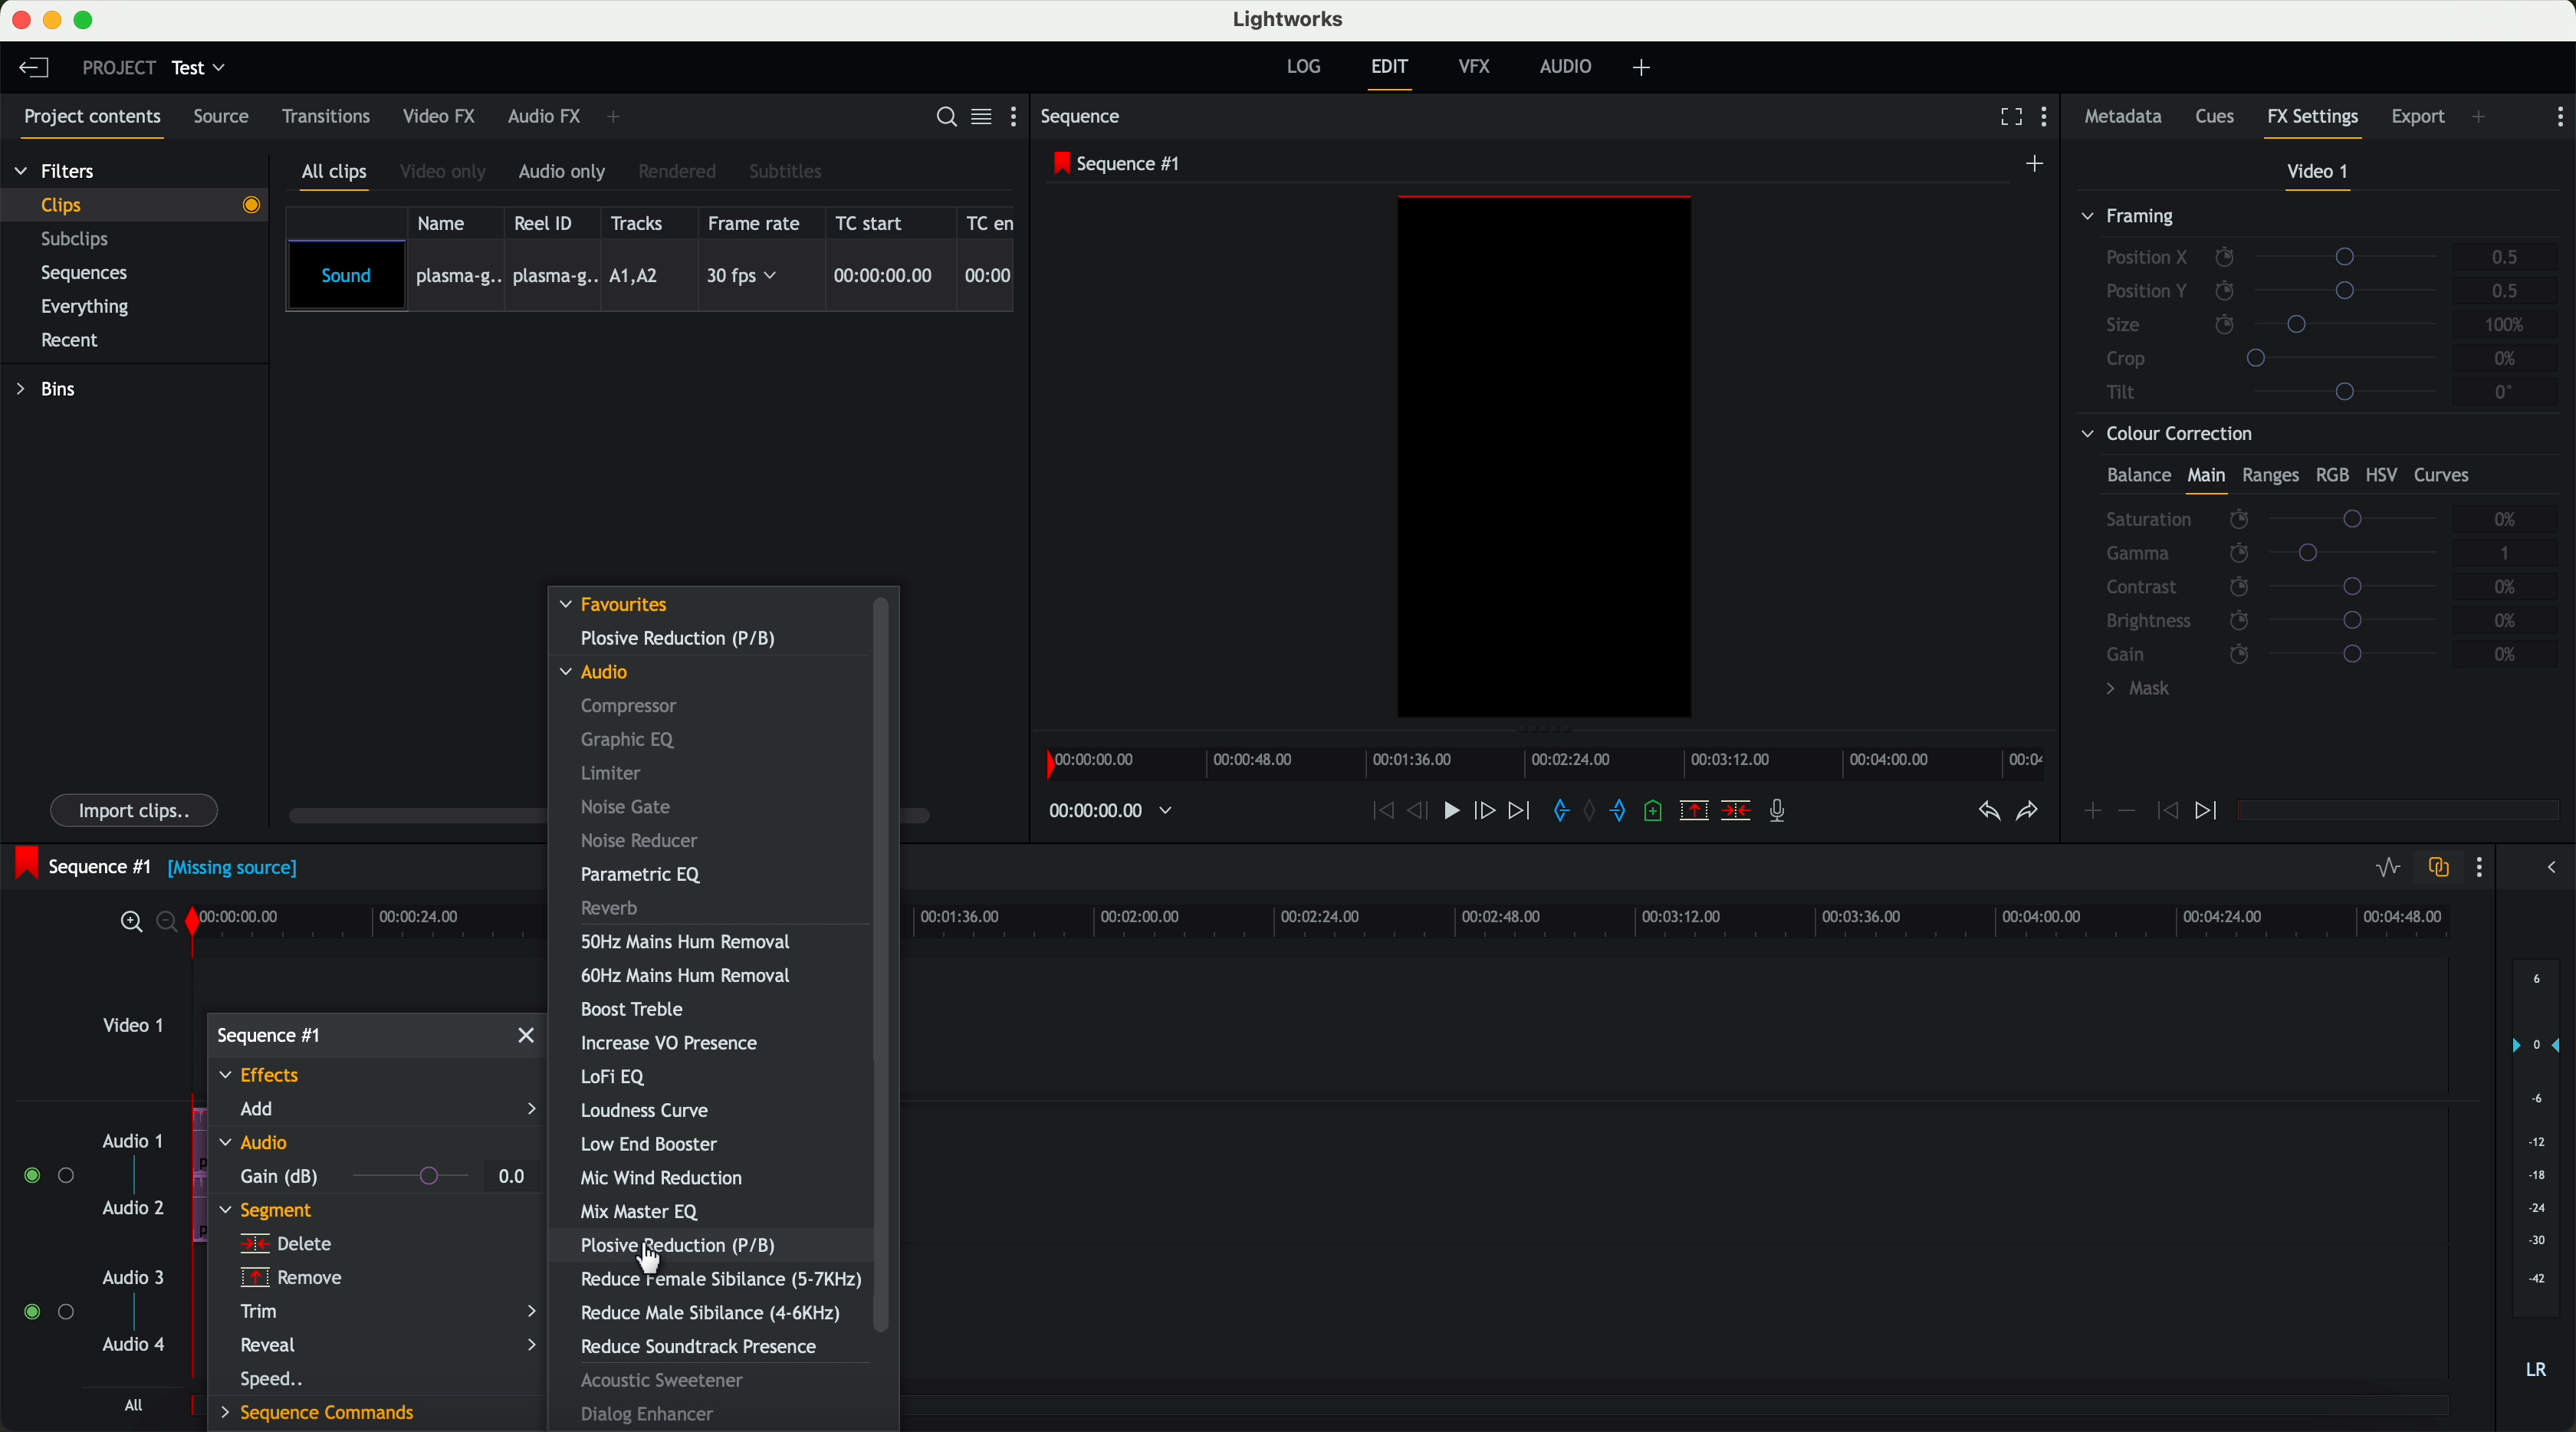 The image size is (2576, 1432). Describe the element at coordinates (2545, 869) in the screenshot. I see `arrow` at that location.